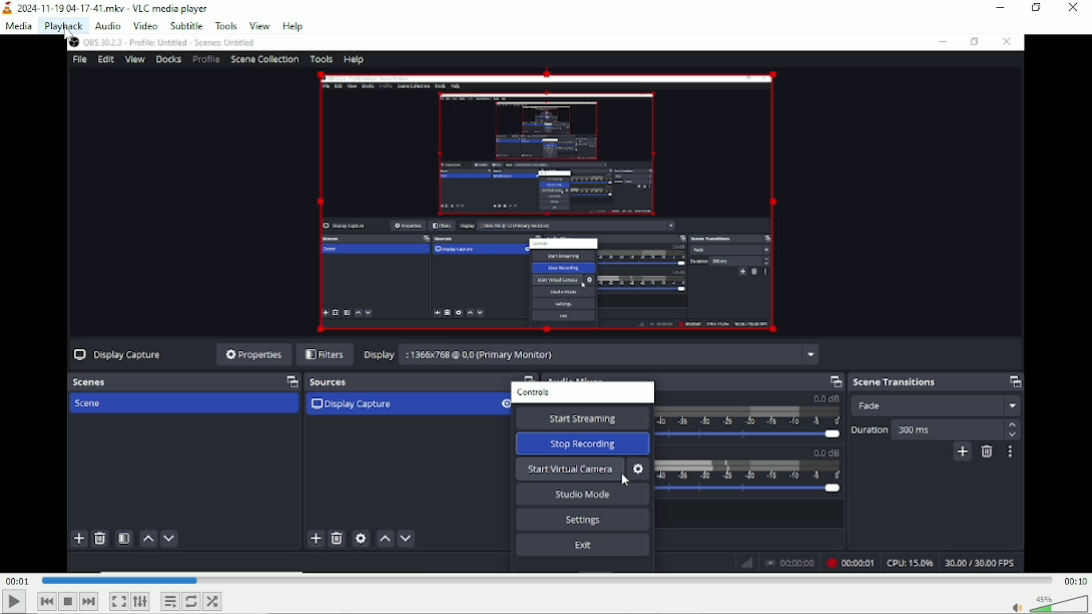 The height and width of the screenshot is (614, 1092). Describe the element at coordinates (141, 602) in the screenshot. I see `Show extended settings` at that location.